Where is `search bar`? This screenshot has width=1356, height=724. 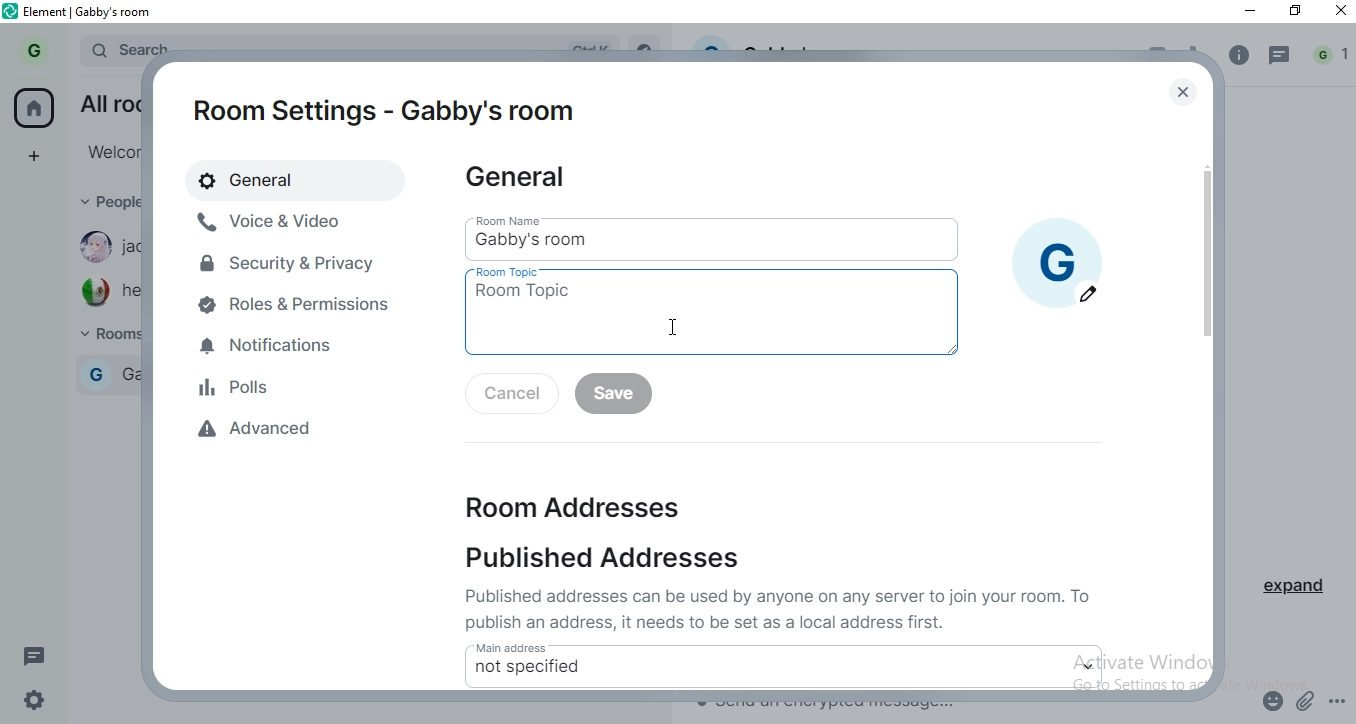 search bar is located at coordinates (125, 46).